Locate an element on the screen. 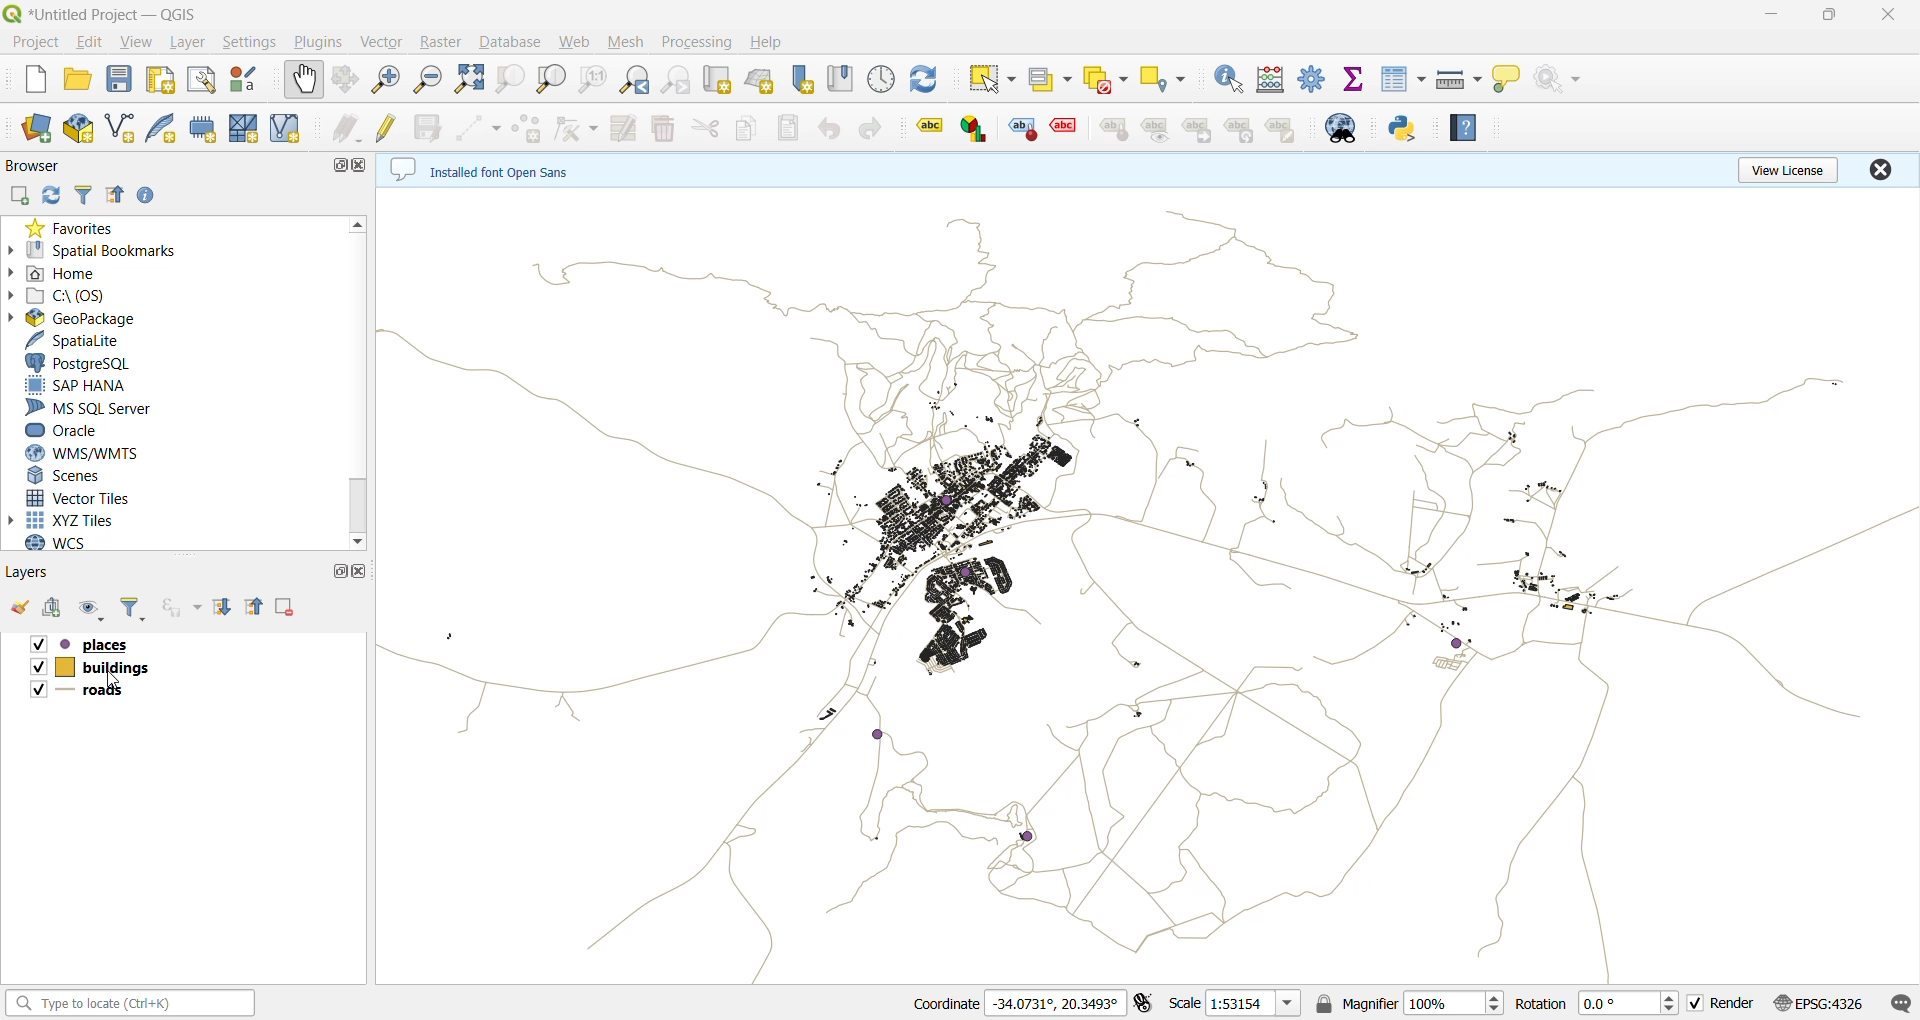  new geopackage layer is located at coordinates (78, 128).